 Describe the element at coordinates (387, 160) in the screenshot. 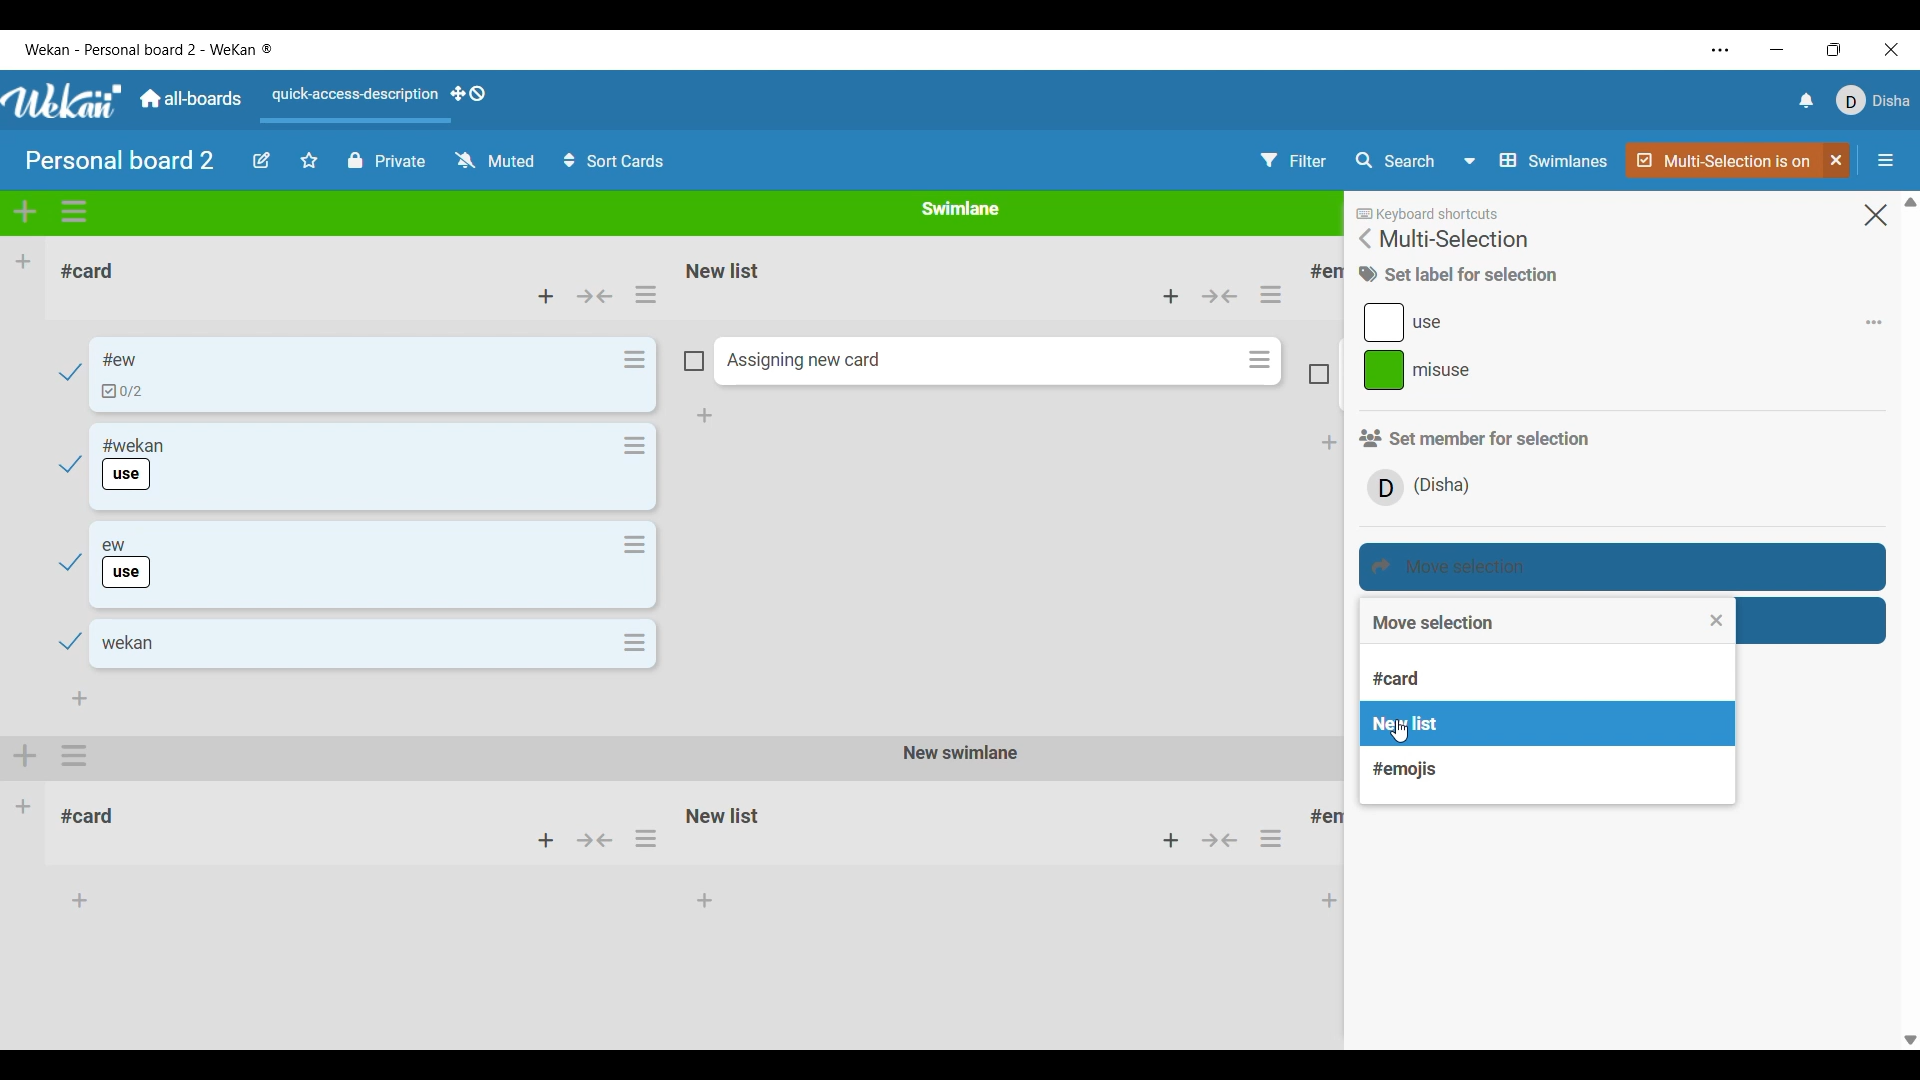

I see `Privcy status of current board` at that location.